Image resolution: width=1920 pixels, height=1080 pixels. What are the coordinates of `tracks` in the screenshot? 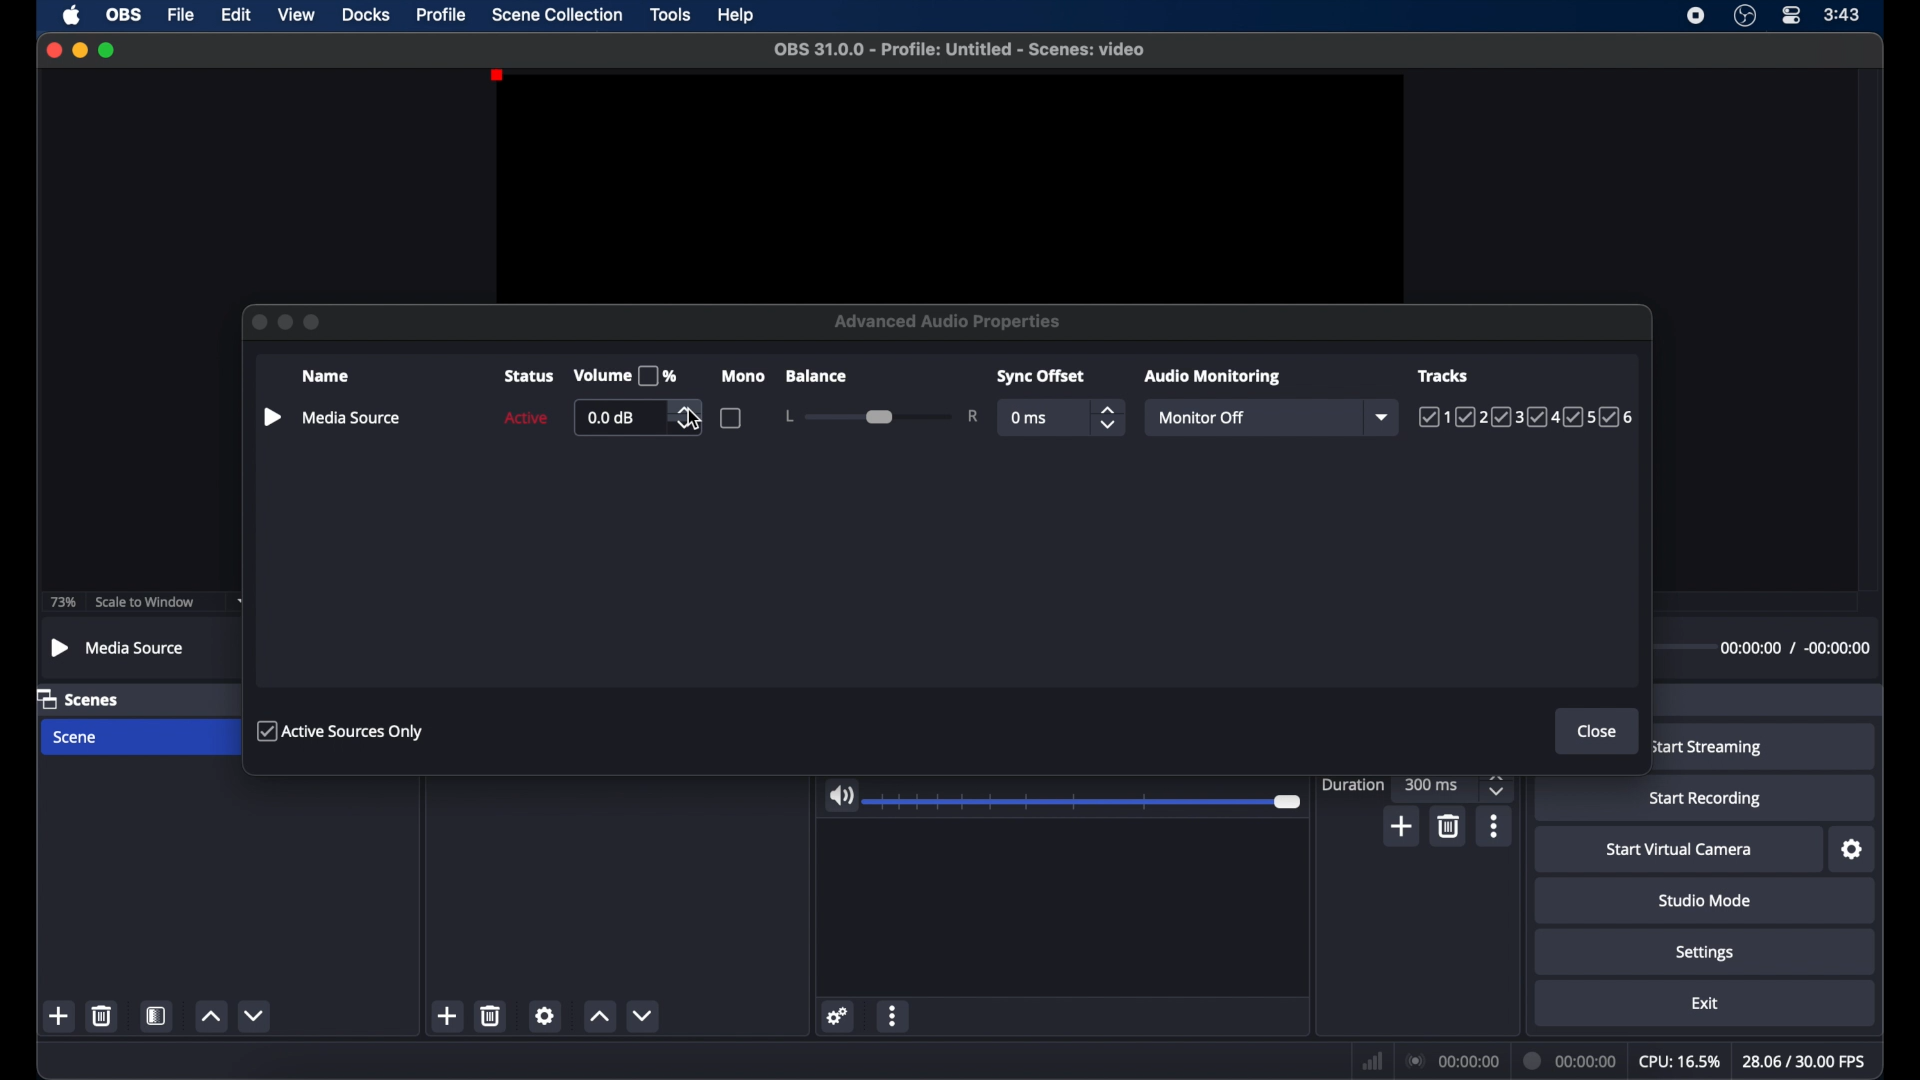 It's located at (1444, 376).